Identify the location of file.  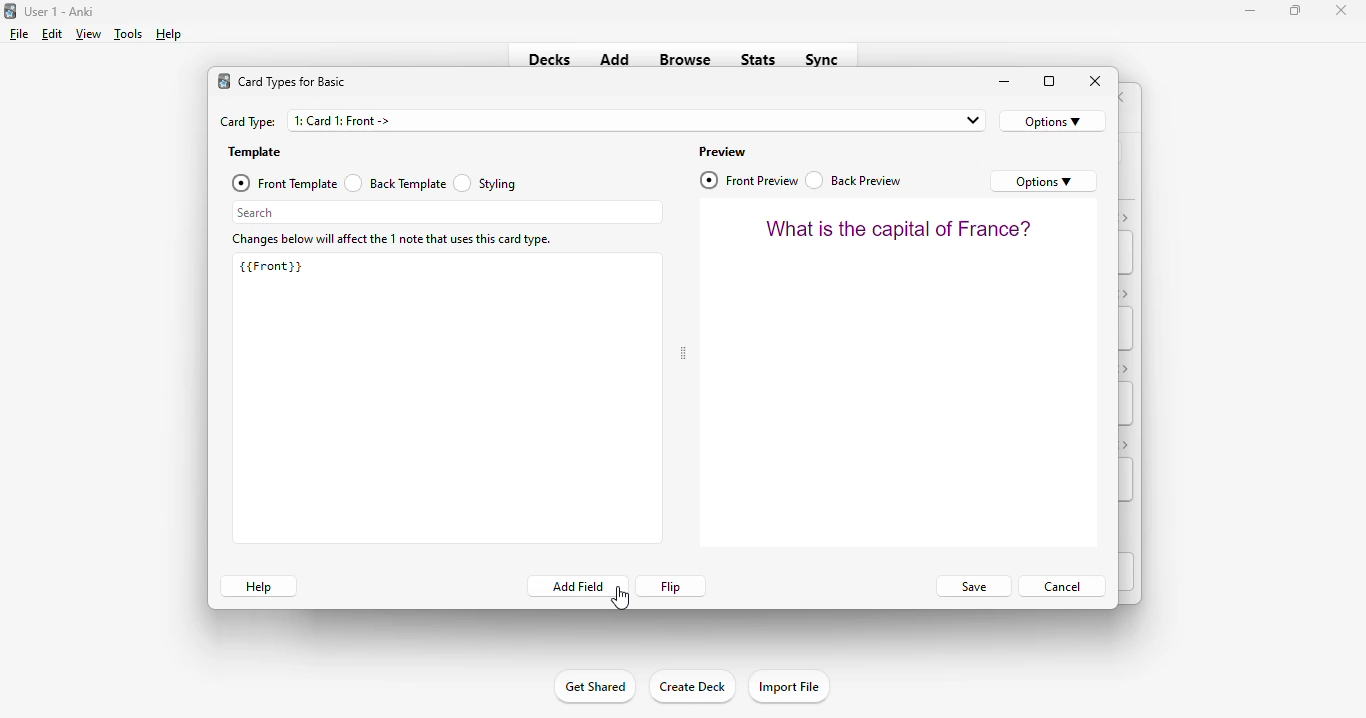
(19, 34).